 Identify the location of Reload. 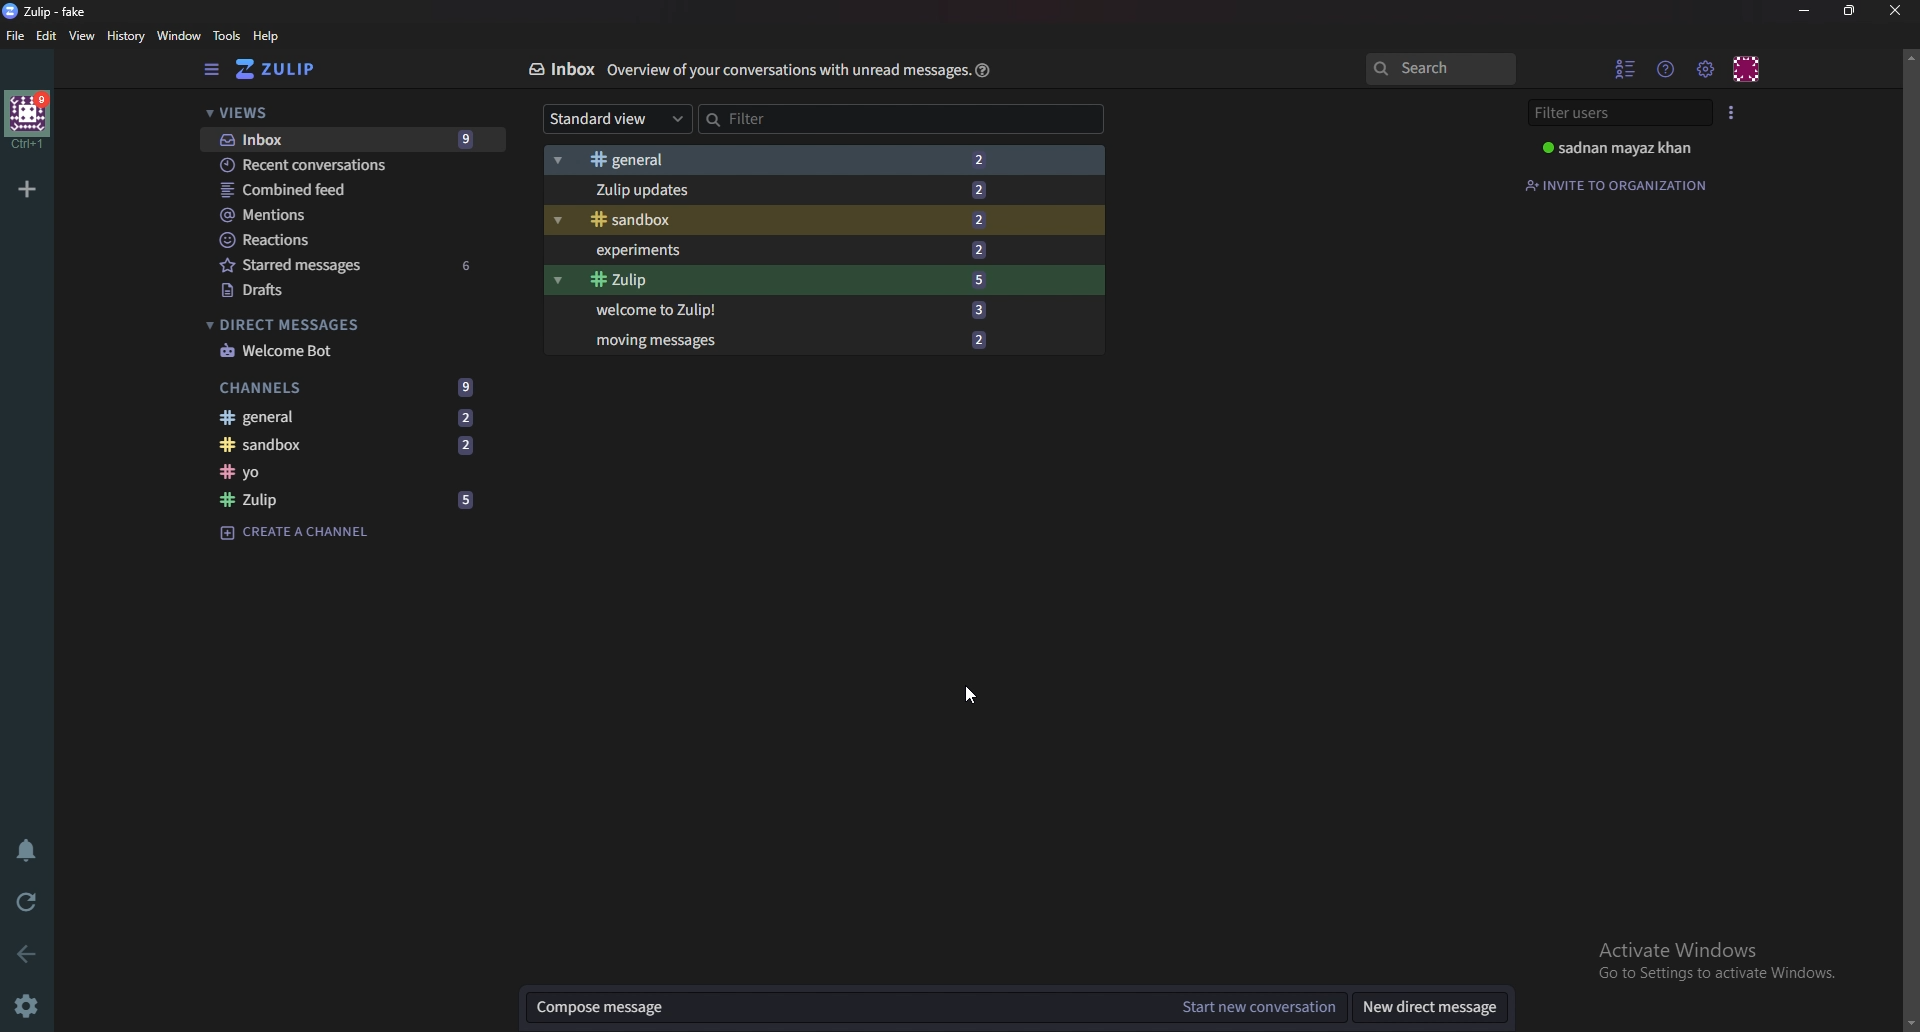
(24, 902).